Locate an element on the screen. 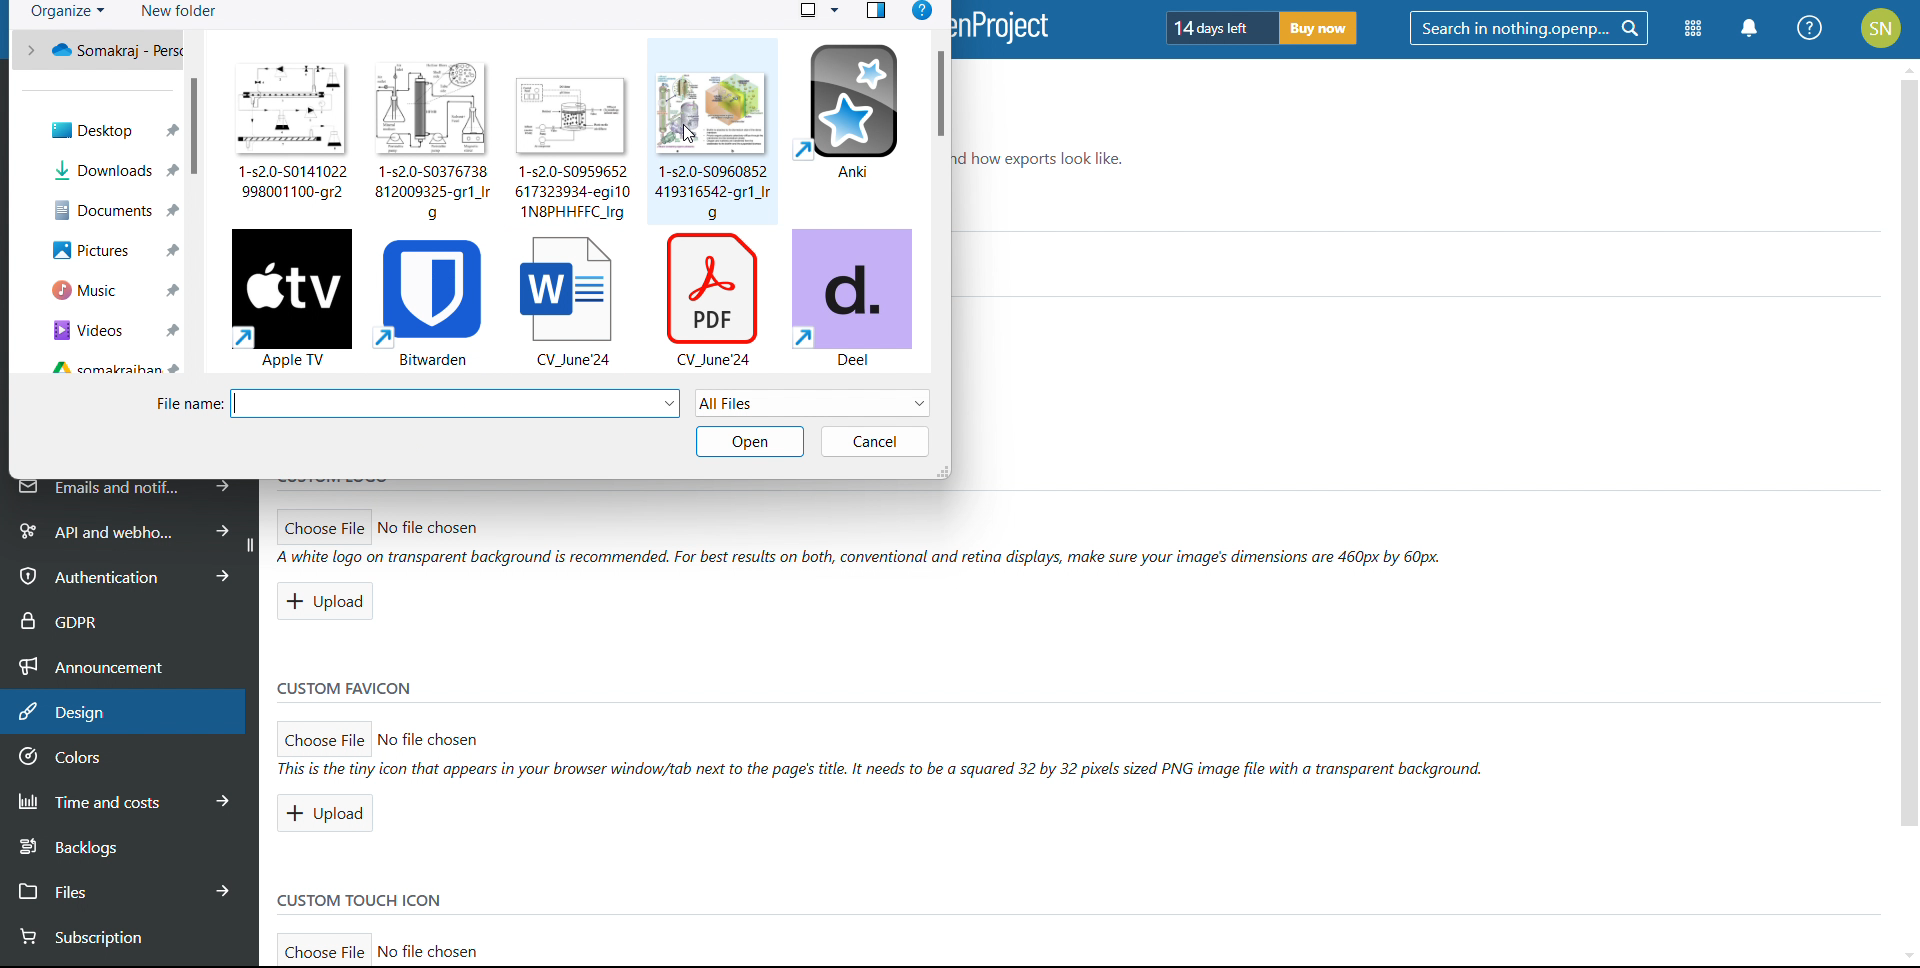  files in folder is located at coordinates (279, 125).